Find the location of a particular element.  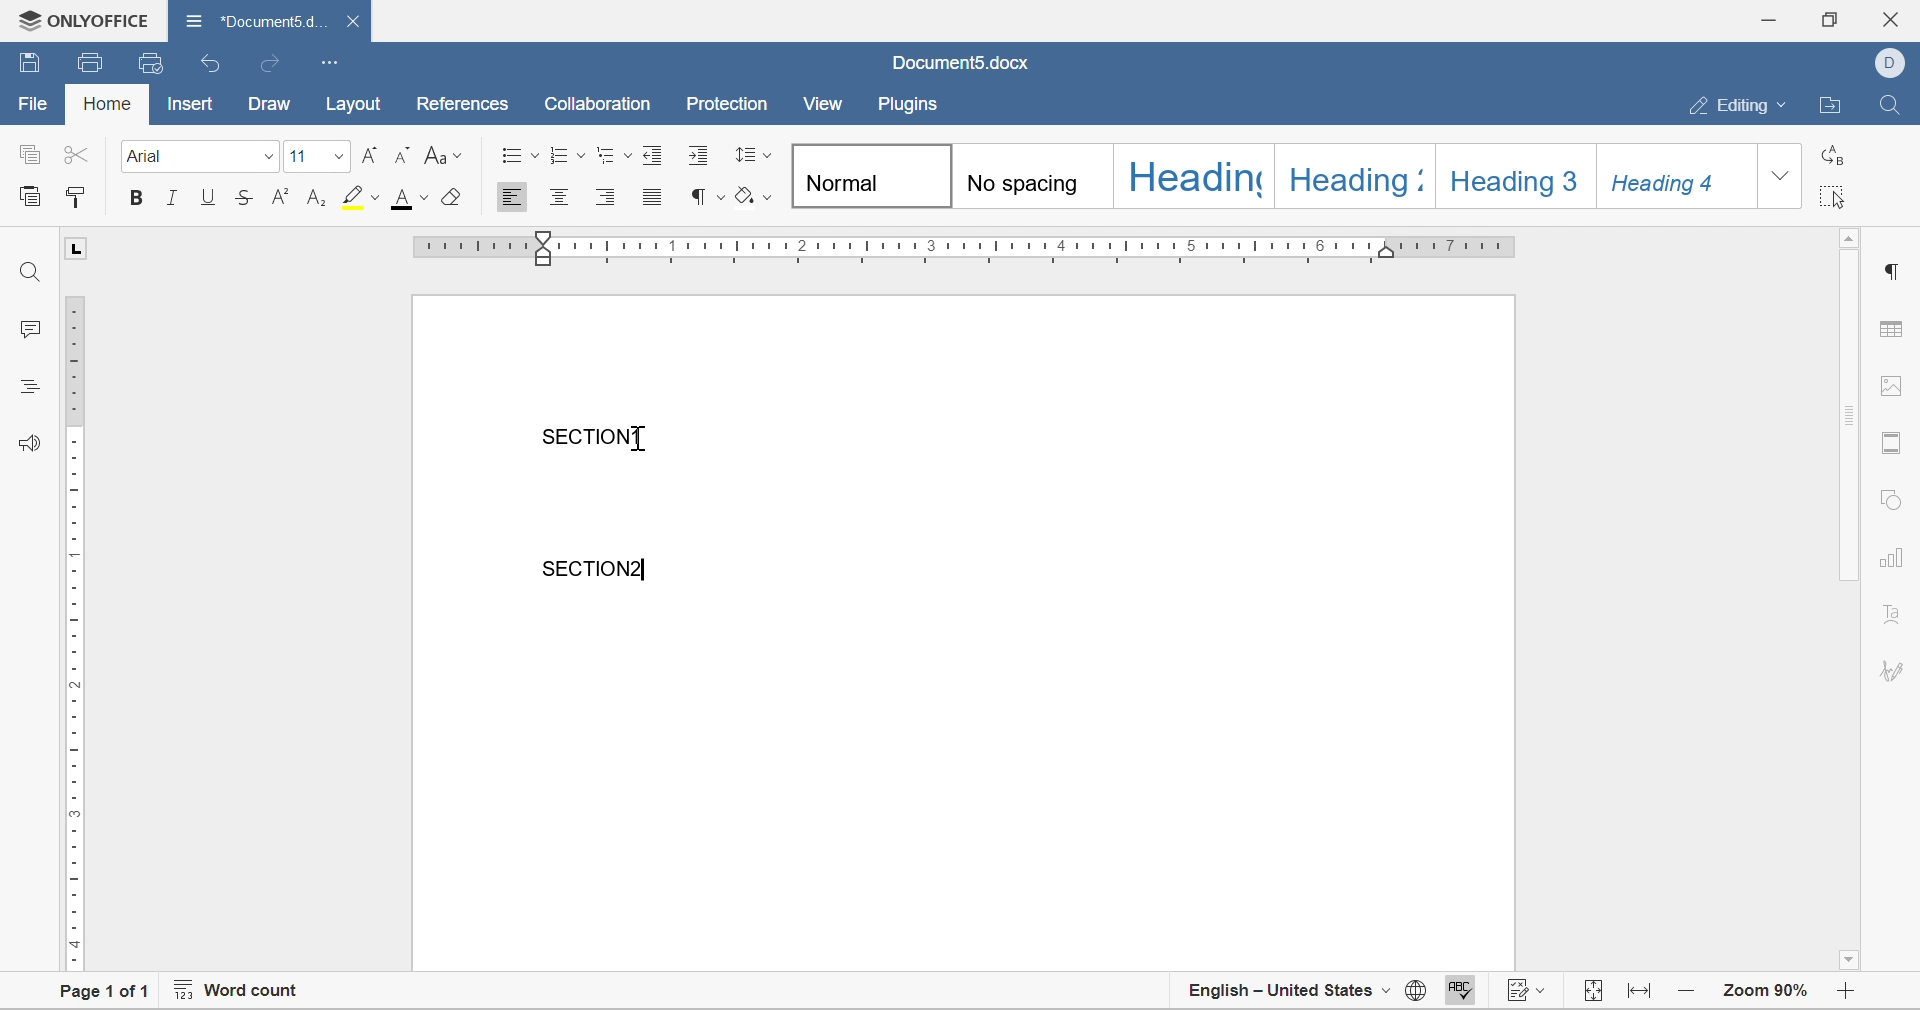

redo is located at coordinates (267, 64).